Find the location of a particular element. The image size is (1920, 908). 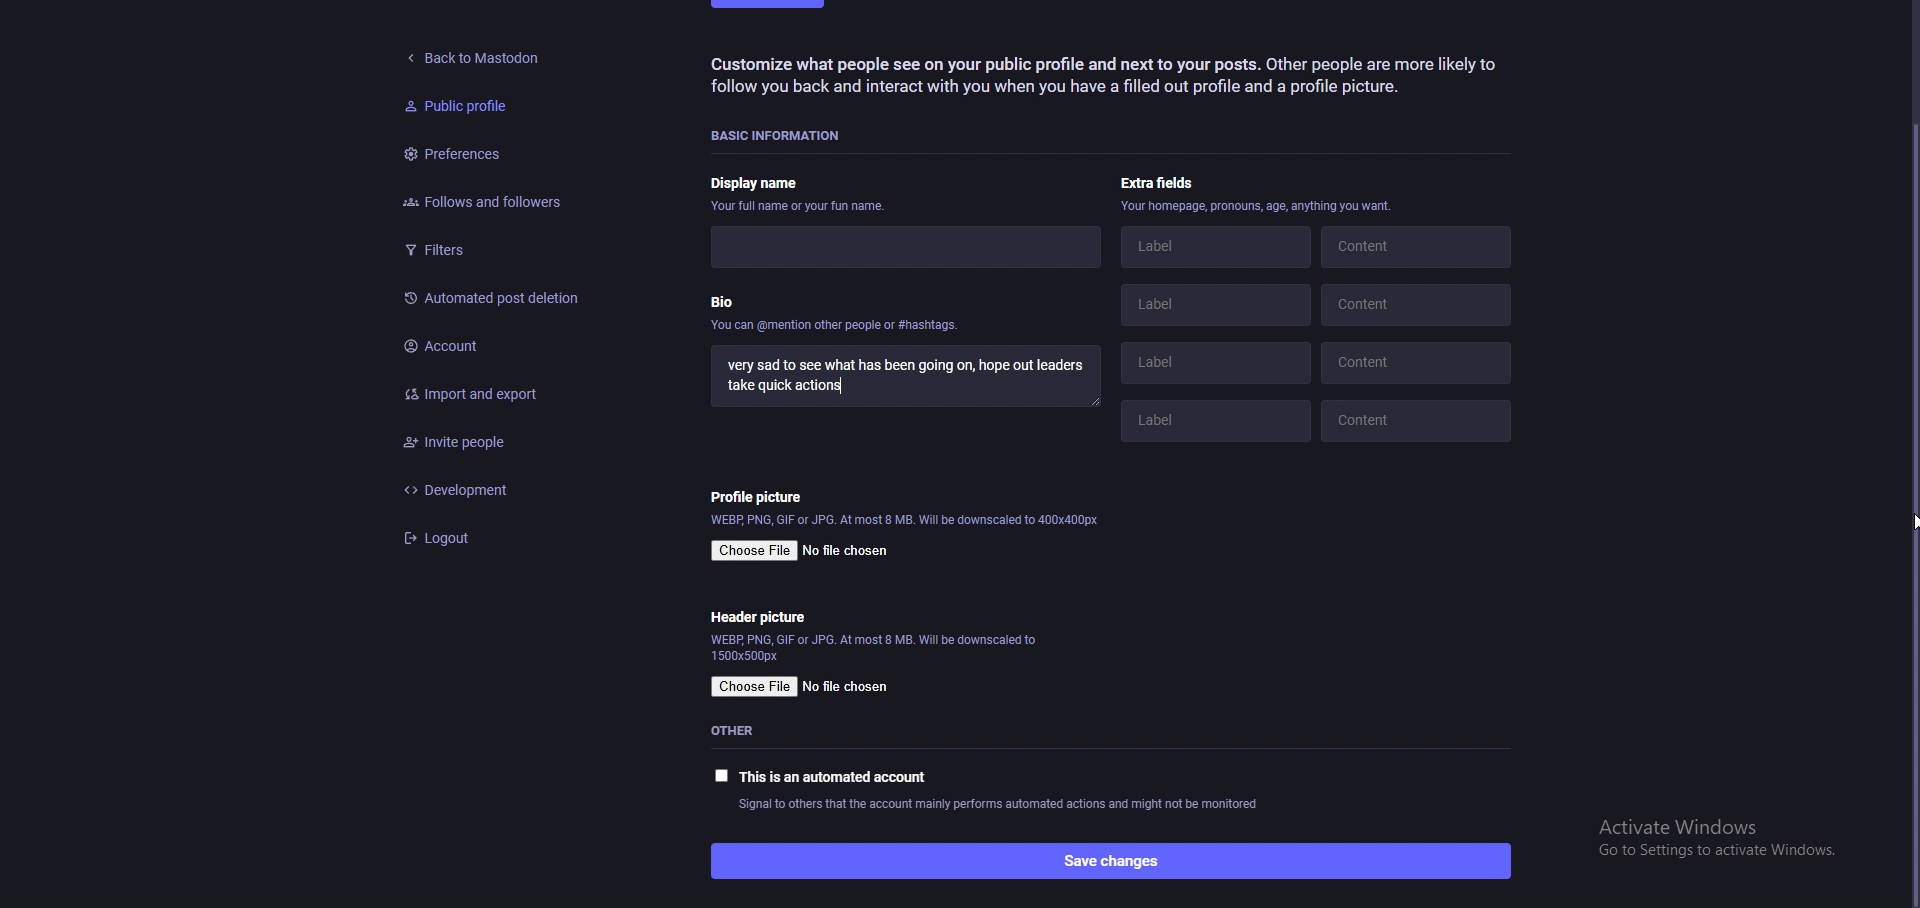

back to mastodon is located at coordinates (478, 53).